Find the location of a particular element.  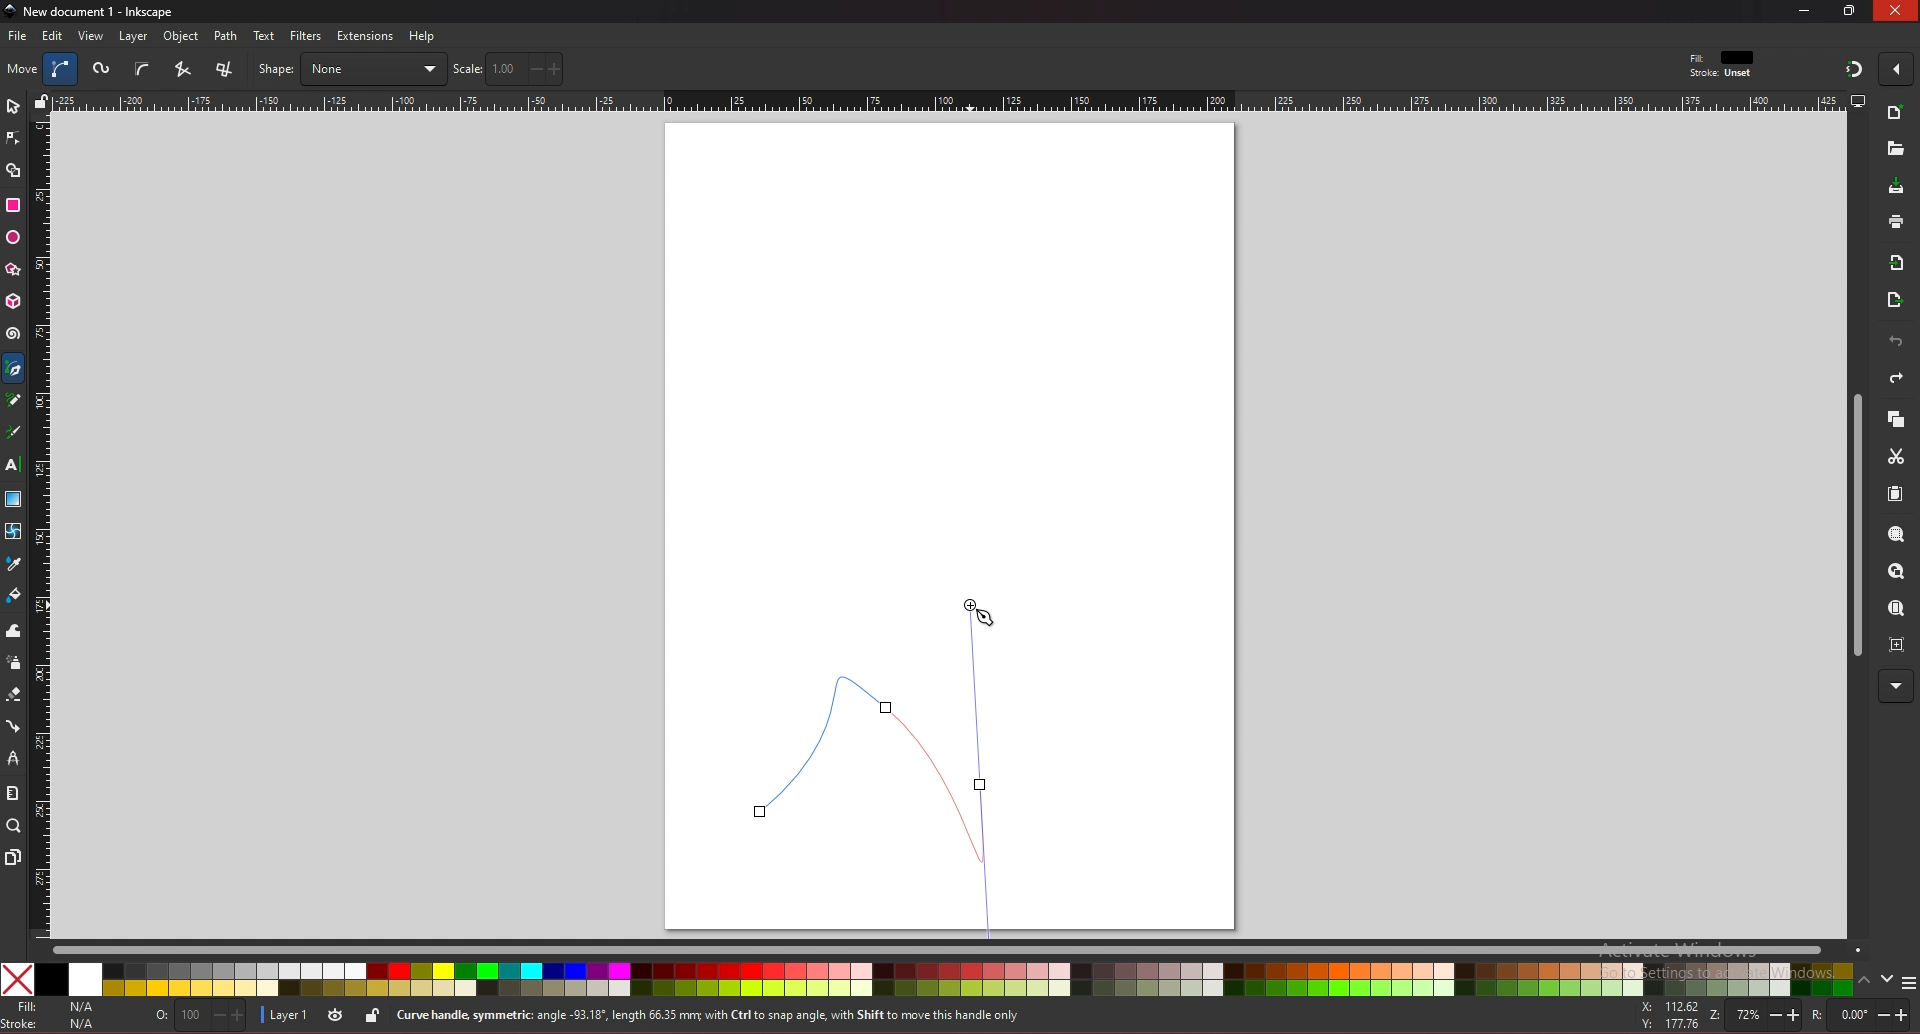

zoom drawing is located at coordinates (1895, 572).